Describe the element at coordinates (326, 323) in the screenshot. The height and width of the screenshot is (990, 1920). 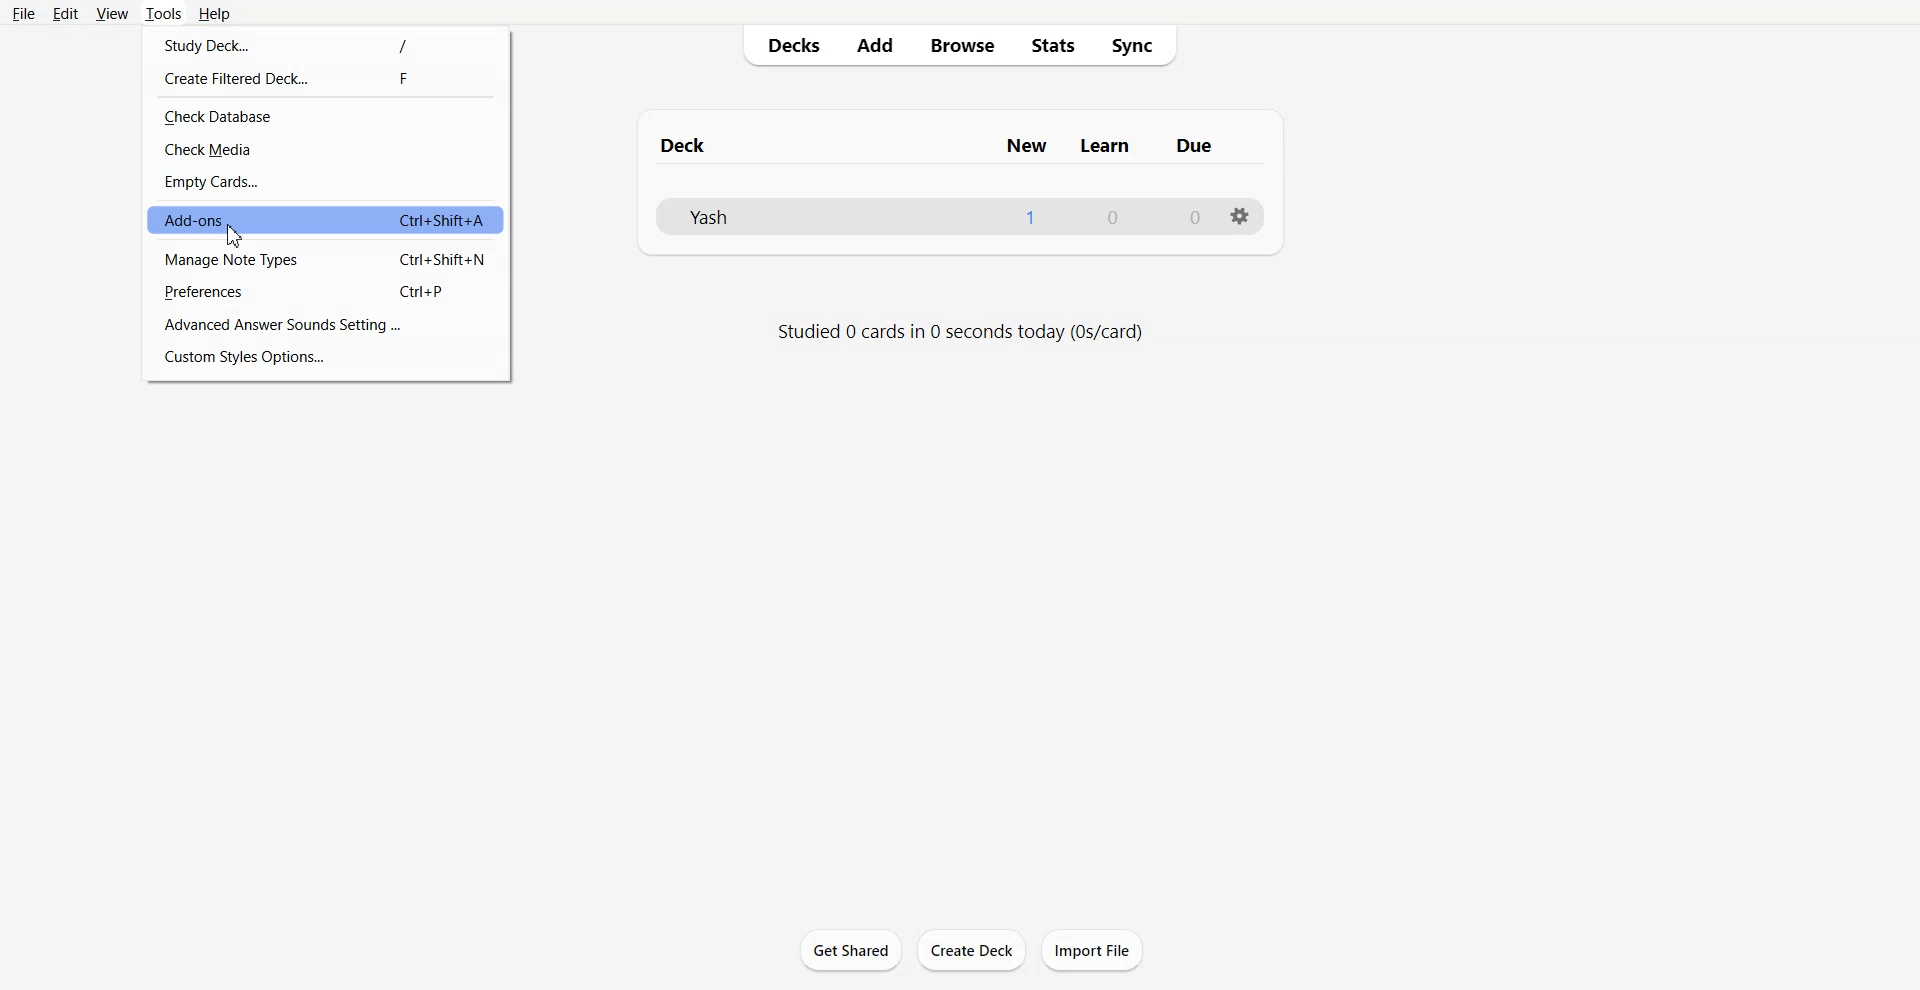
I see `Advanced answer sounds settings` at that location.